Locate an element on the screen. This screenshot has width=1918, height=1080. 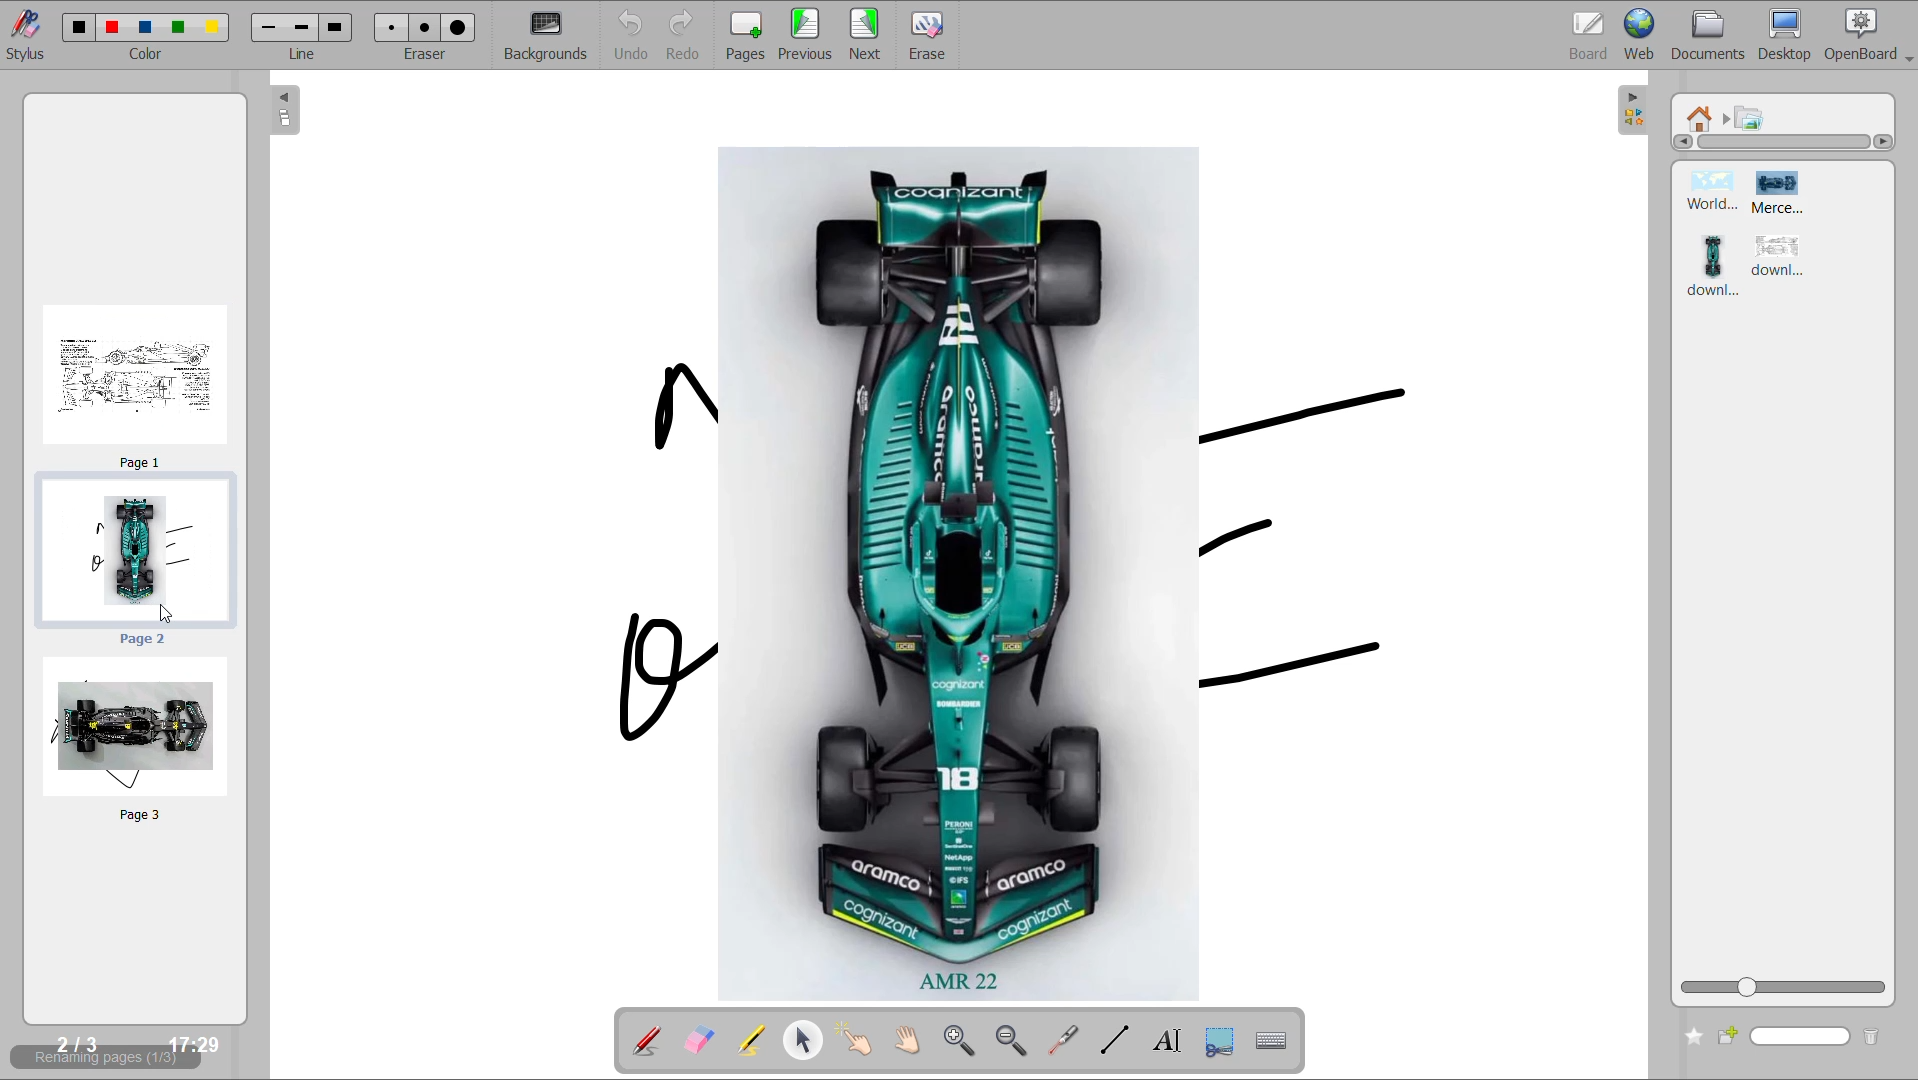
backgrounds is located at coordinates (548, 35).